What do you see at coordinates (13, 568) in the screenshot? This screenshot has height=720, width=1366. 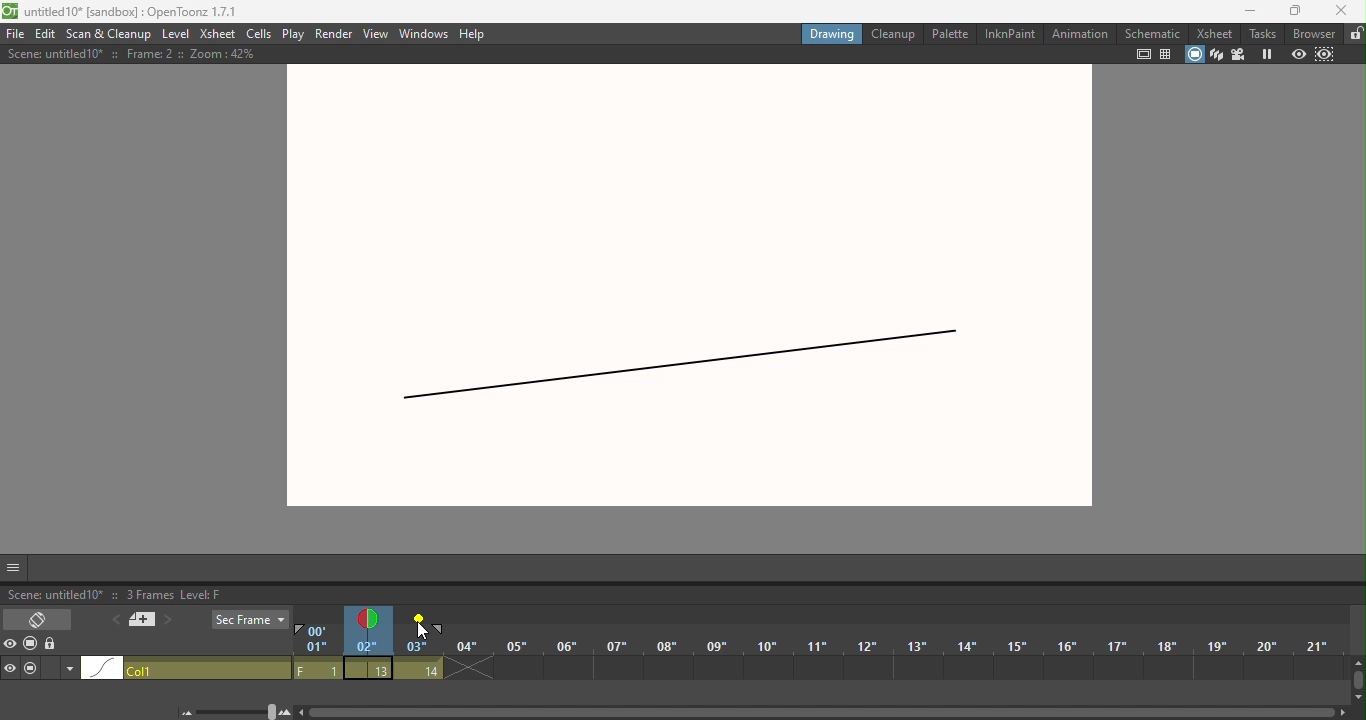 I see `GUI show/hide` at bounding box center [13, 568].